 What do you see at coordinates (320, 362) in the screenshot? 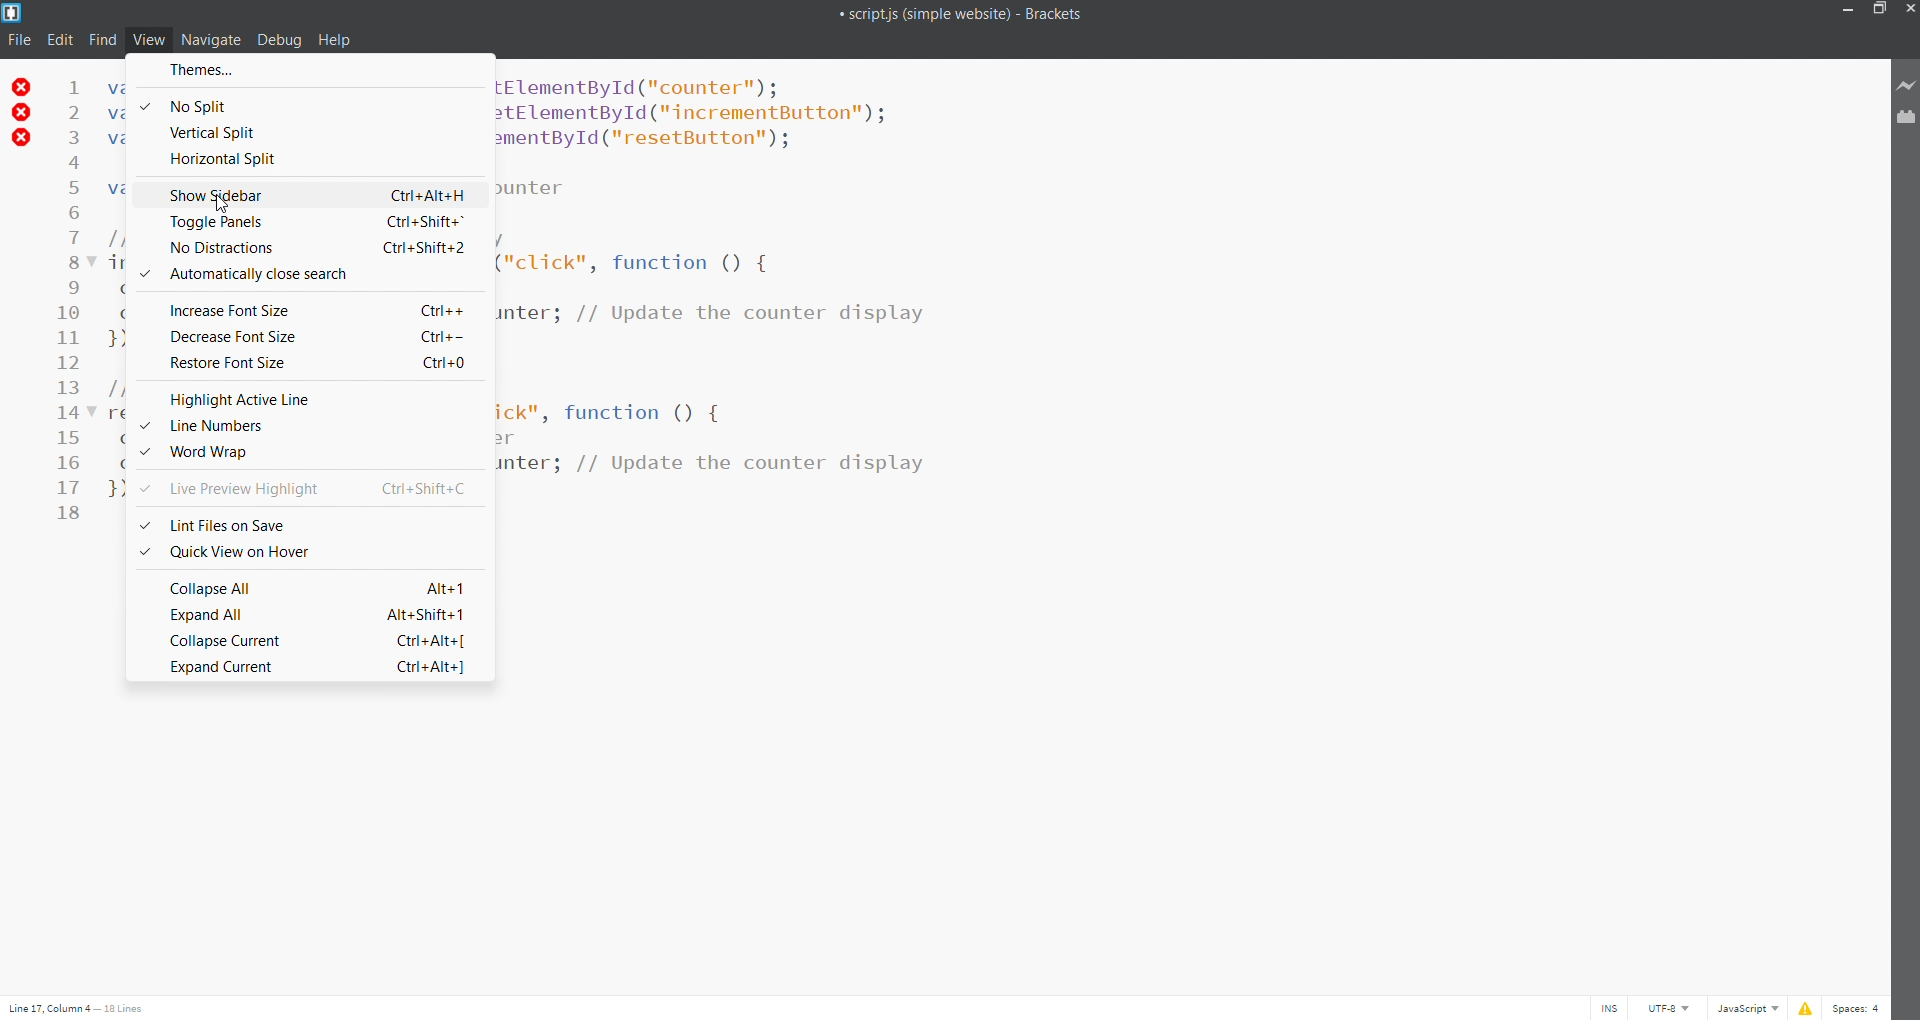
I see `restore font size` at bounding box center [320, 362].